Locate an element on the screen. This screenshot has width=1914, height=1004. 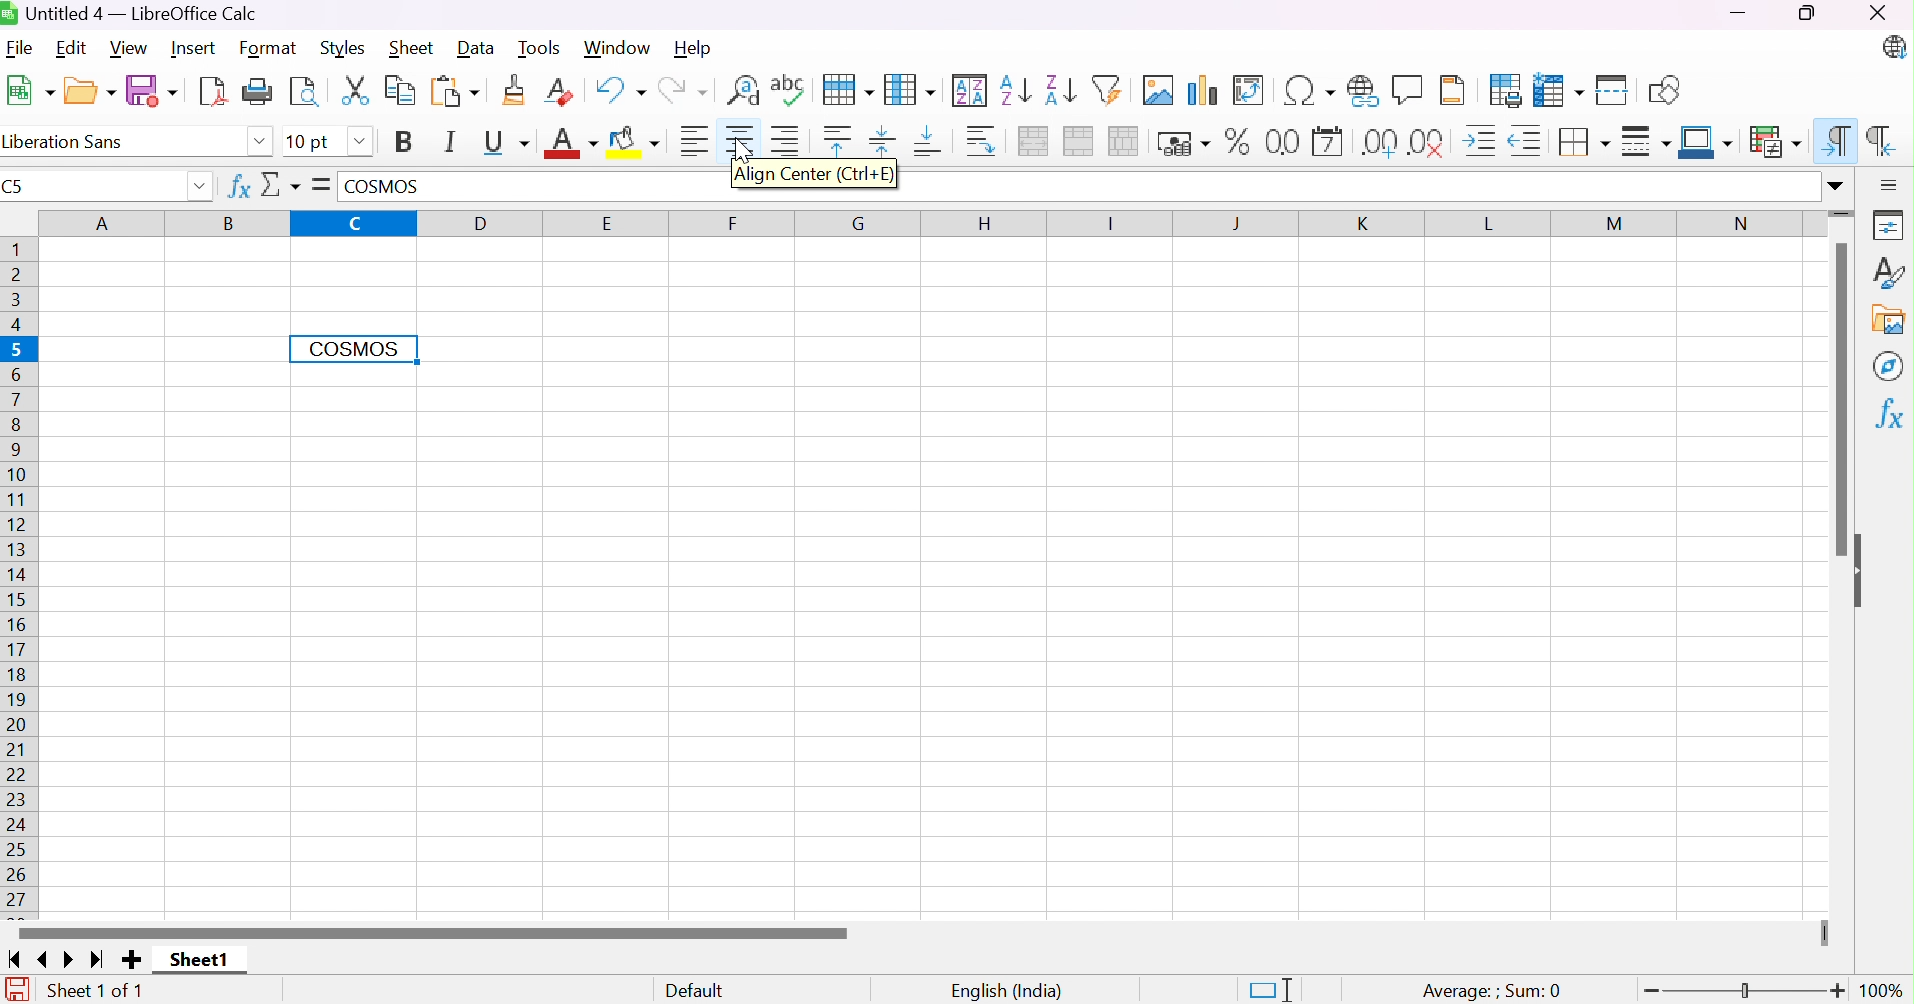
Paste is located at coordinates (453, 93).